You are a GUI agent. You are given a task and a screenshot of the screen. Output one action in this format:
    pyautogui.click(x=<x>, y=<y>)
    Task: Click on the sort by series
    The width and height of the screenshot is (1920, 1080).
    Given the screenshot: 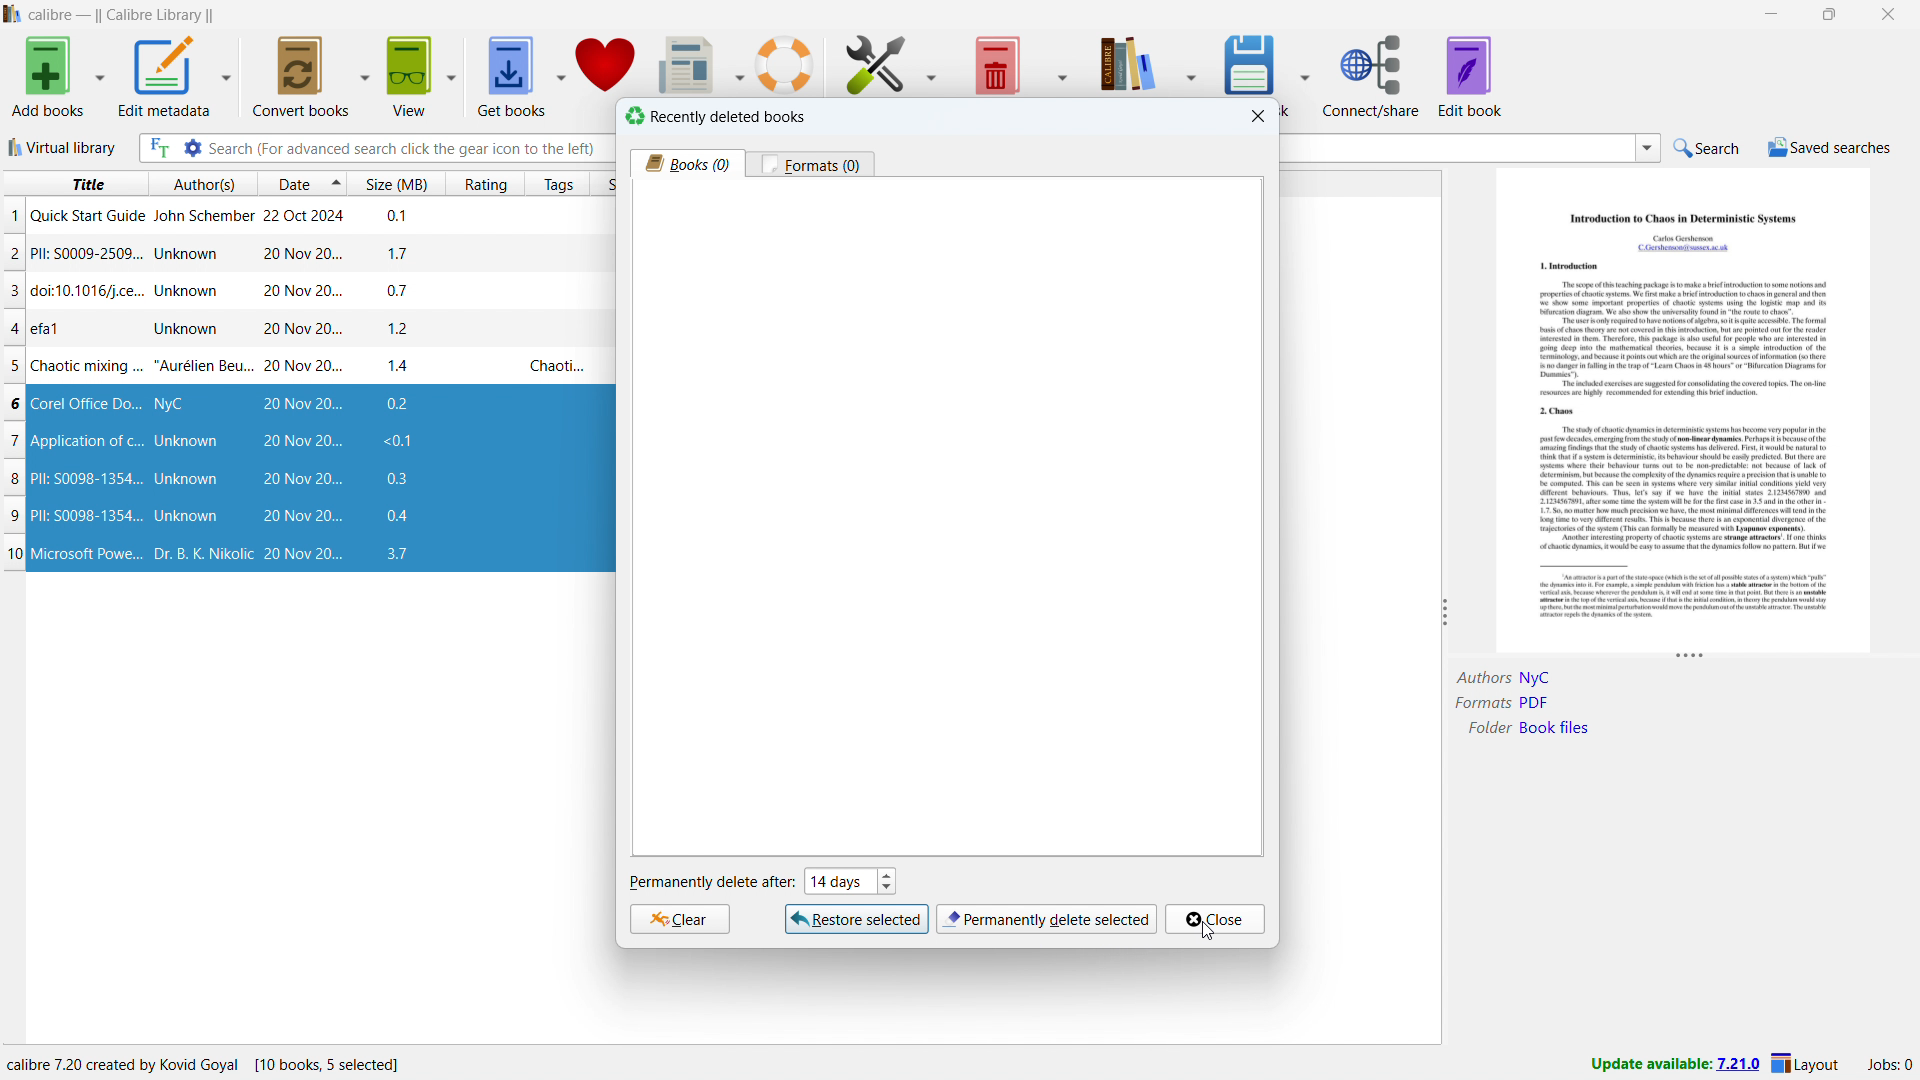 What is the action you would take?
    pyautogui.click(x=600, y=184)
    